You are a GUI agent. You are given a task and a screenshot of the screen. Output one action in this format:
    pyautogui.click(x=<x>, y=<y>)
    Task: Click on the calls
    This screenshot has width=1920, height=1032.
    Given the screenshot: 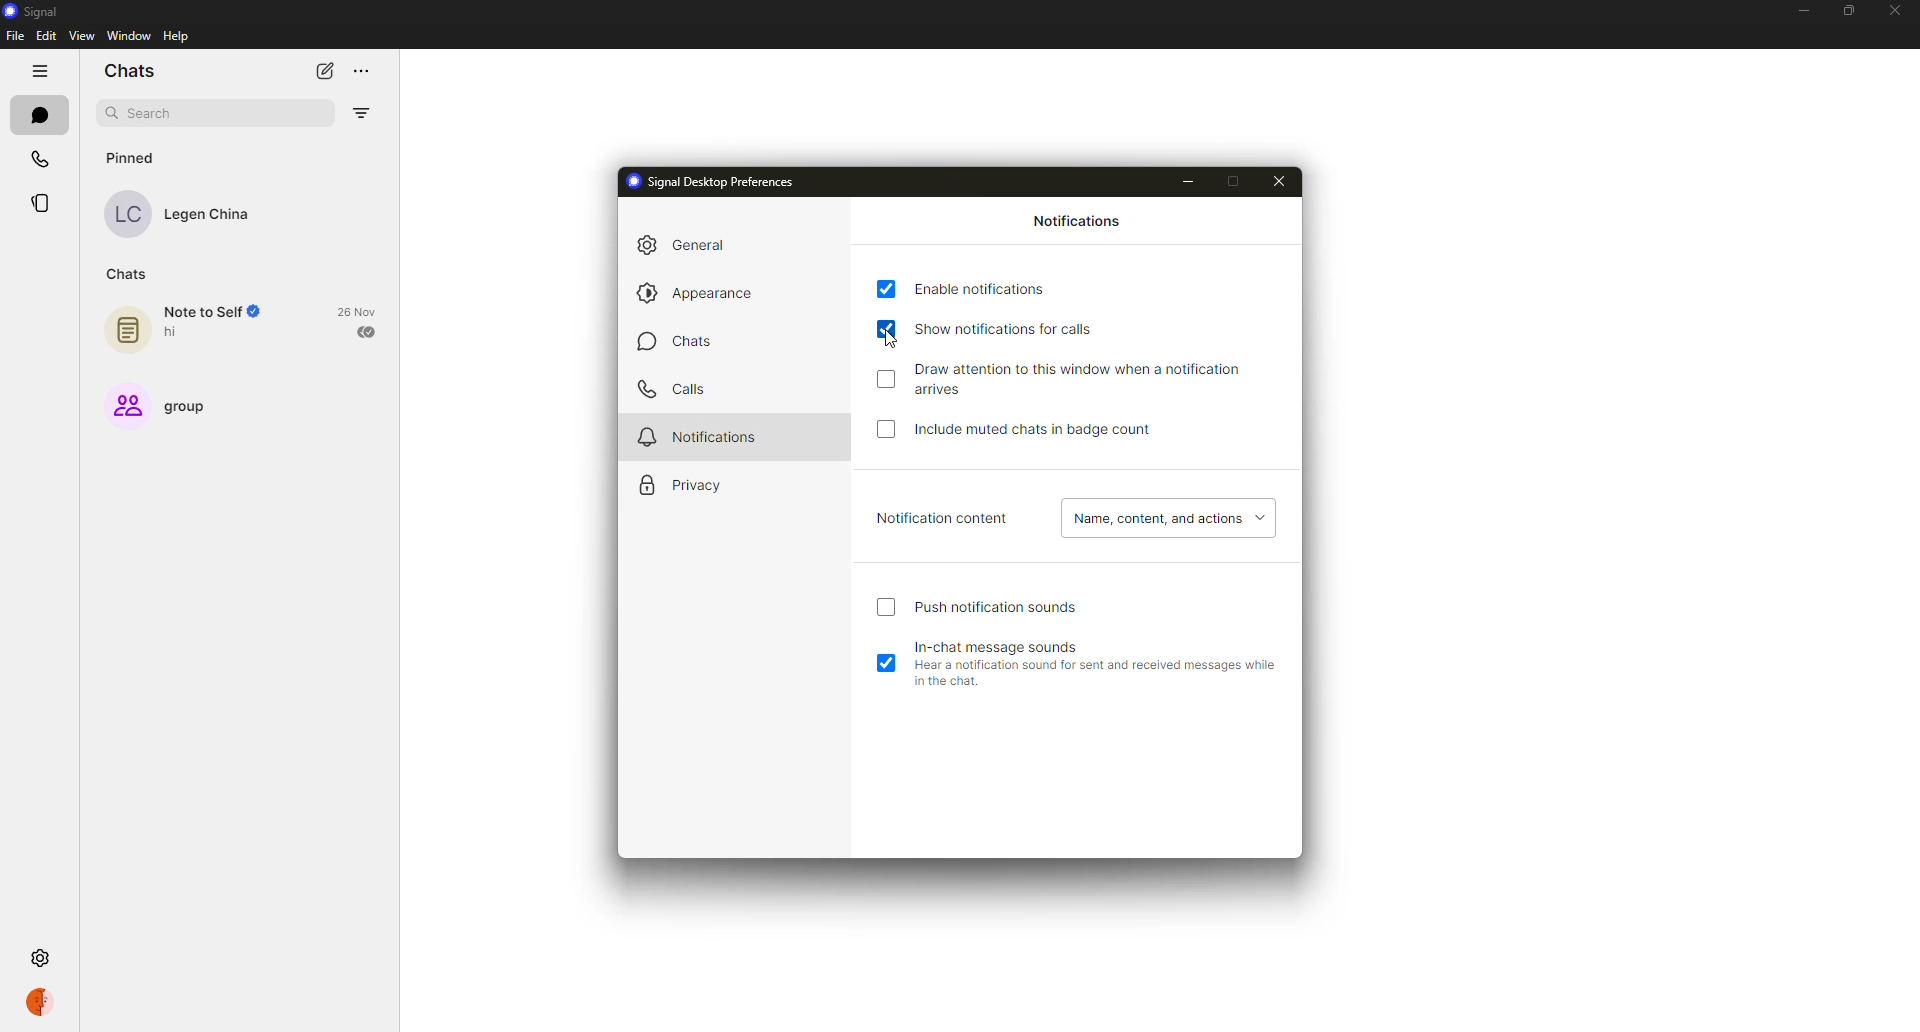 What is the action you would take?
    pyautogui.click(x=42, y=158)
    